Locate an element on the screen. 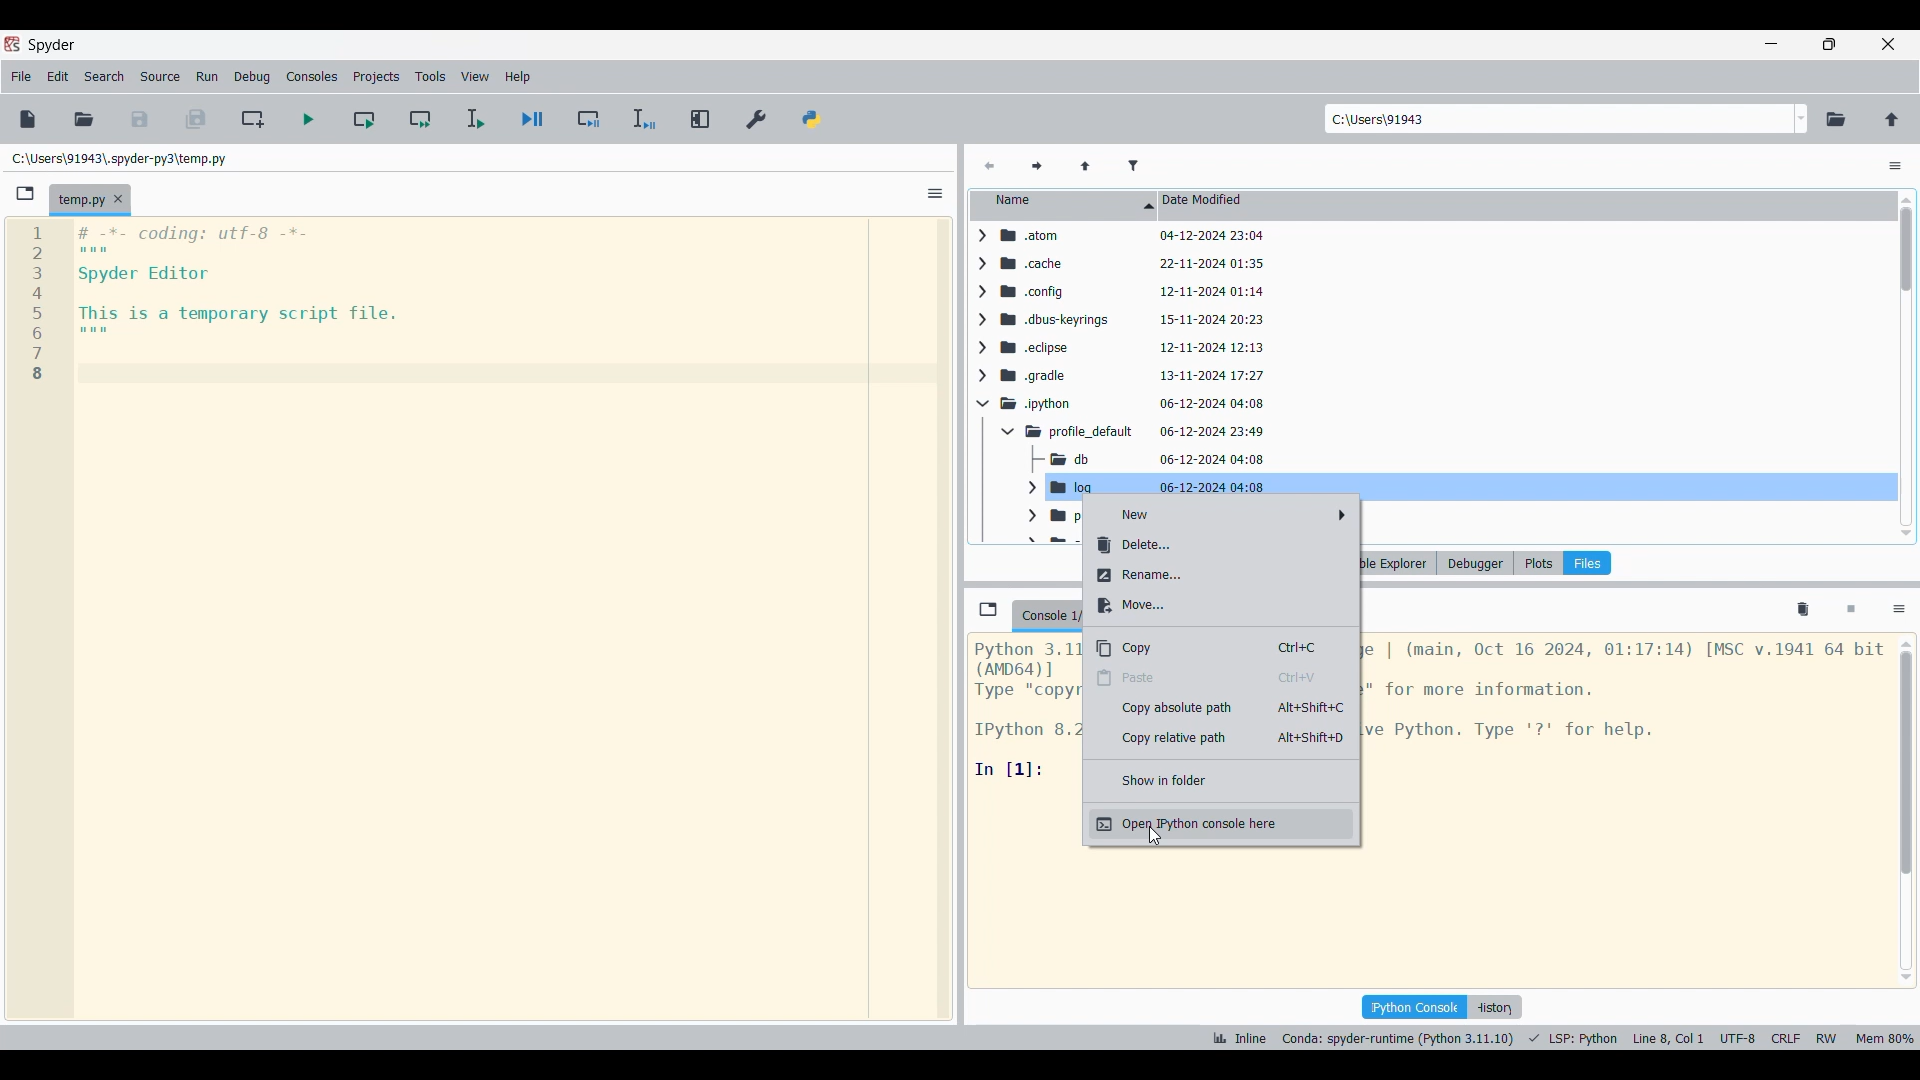 This screenshot has height=1080, width=1920. Next is located at coordinates (1037, 167).